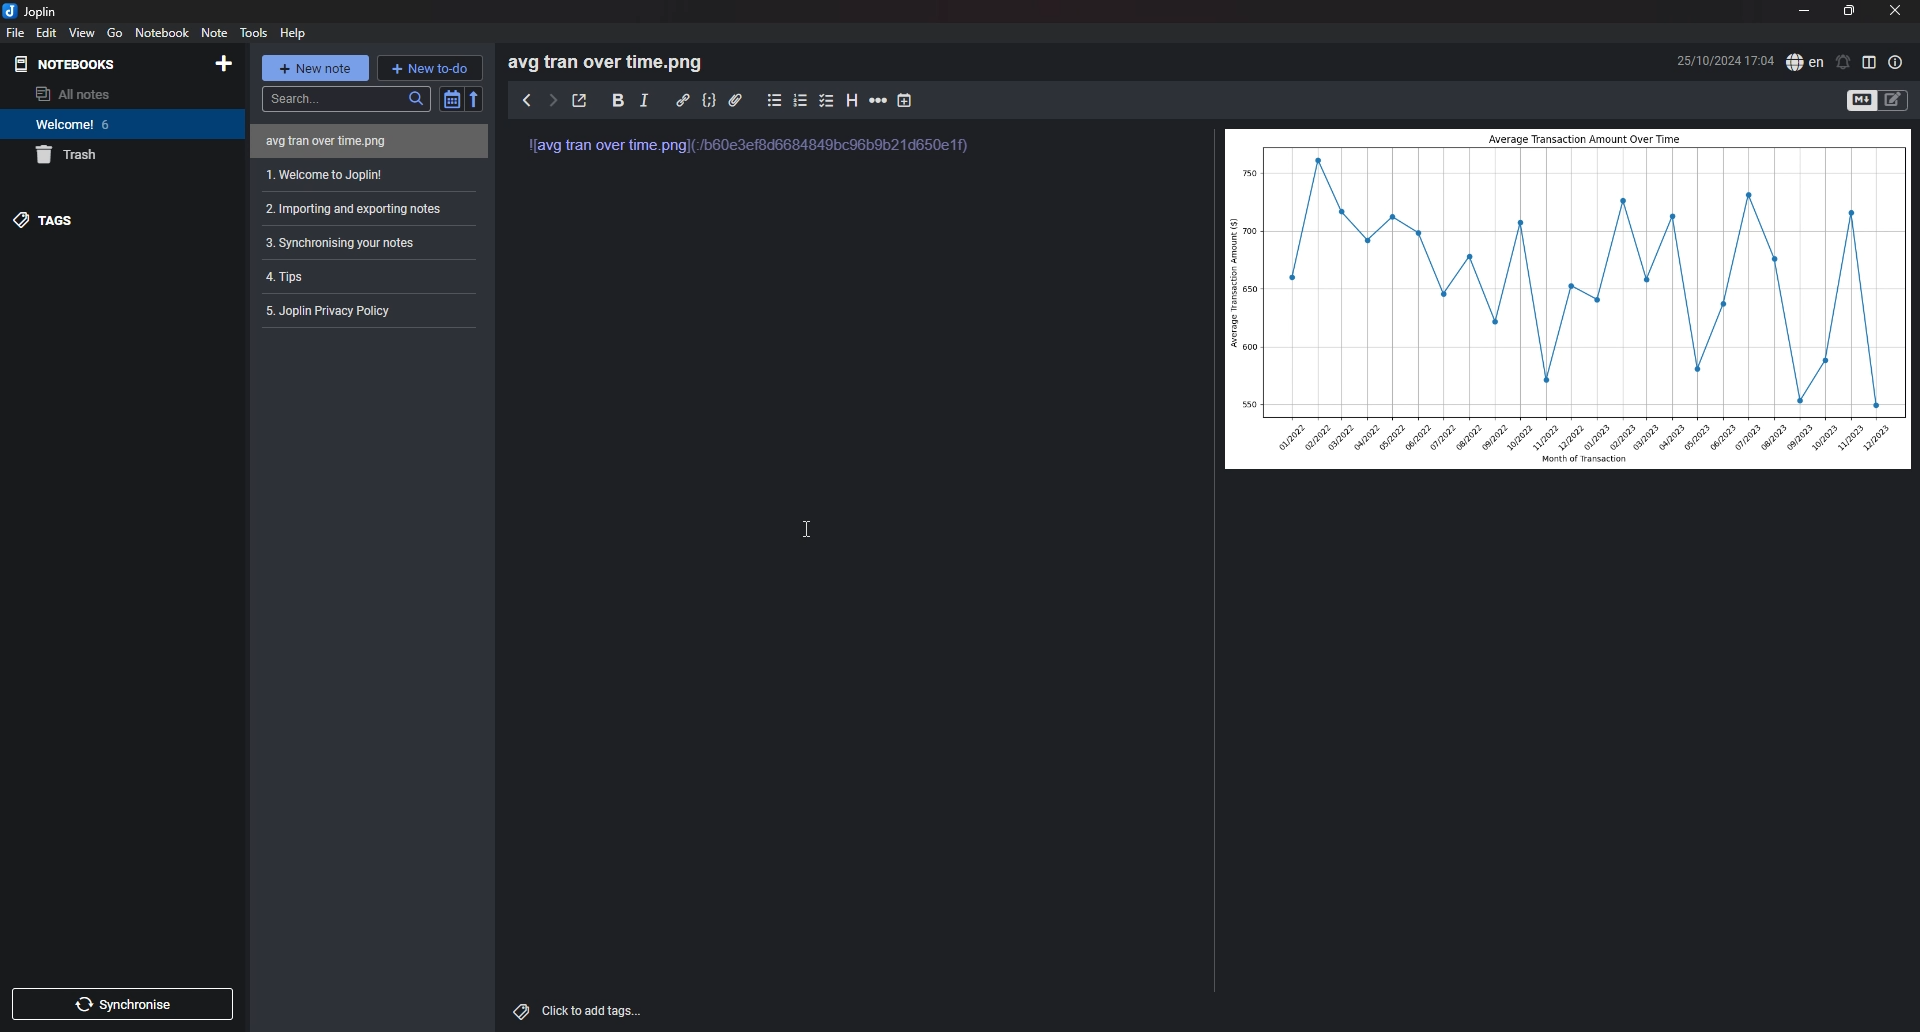 The image size is (1920, 1032). What do you see at coordinates (852, 101) in the screenshot?
I see `heading` at bounding box center [852, 101].